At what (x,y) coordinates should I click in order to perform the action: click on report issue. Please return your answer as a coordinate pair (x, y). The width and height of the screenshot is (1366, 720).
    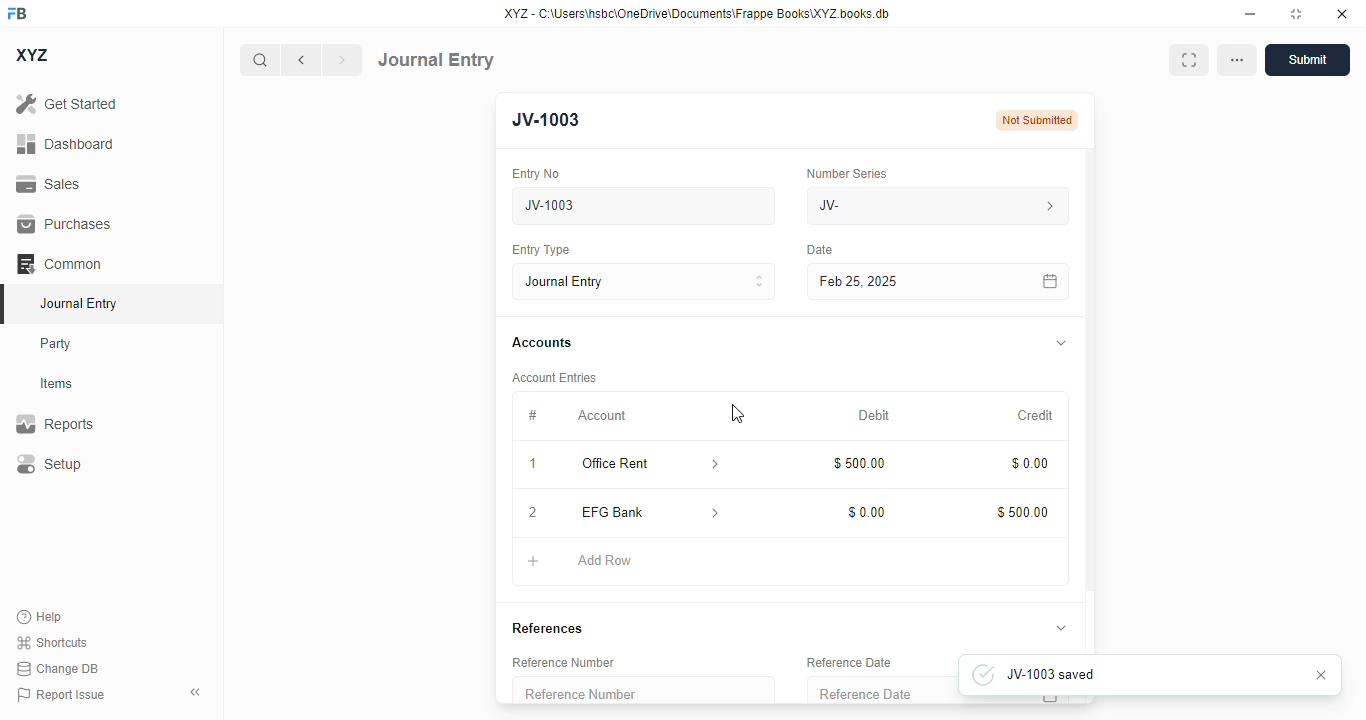
    Looking at the image, I should click on (61, 695).